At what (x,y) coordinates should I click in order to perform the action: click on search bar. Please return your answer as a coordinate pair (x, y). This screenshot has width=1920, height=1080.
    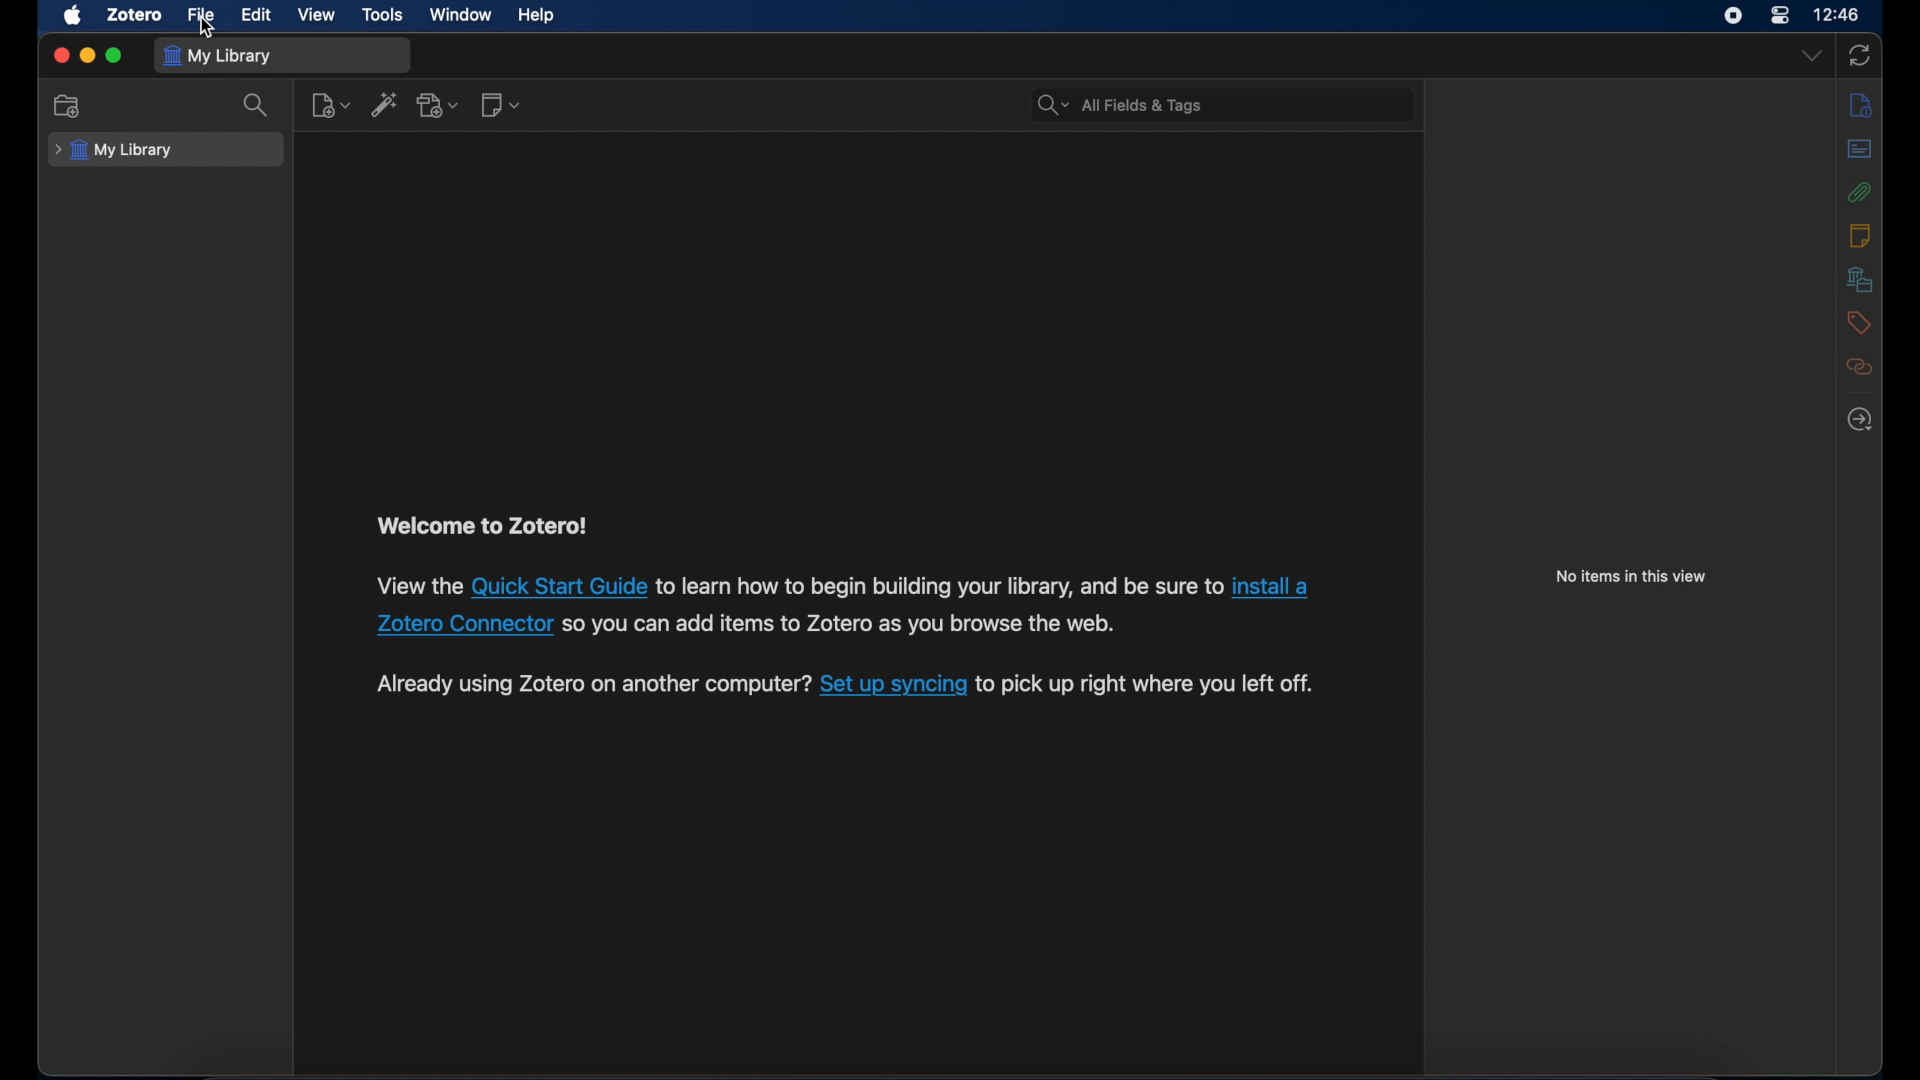
    Looking at the image, I should click on (1120, 103).